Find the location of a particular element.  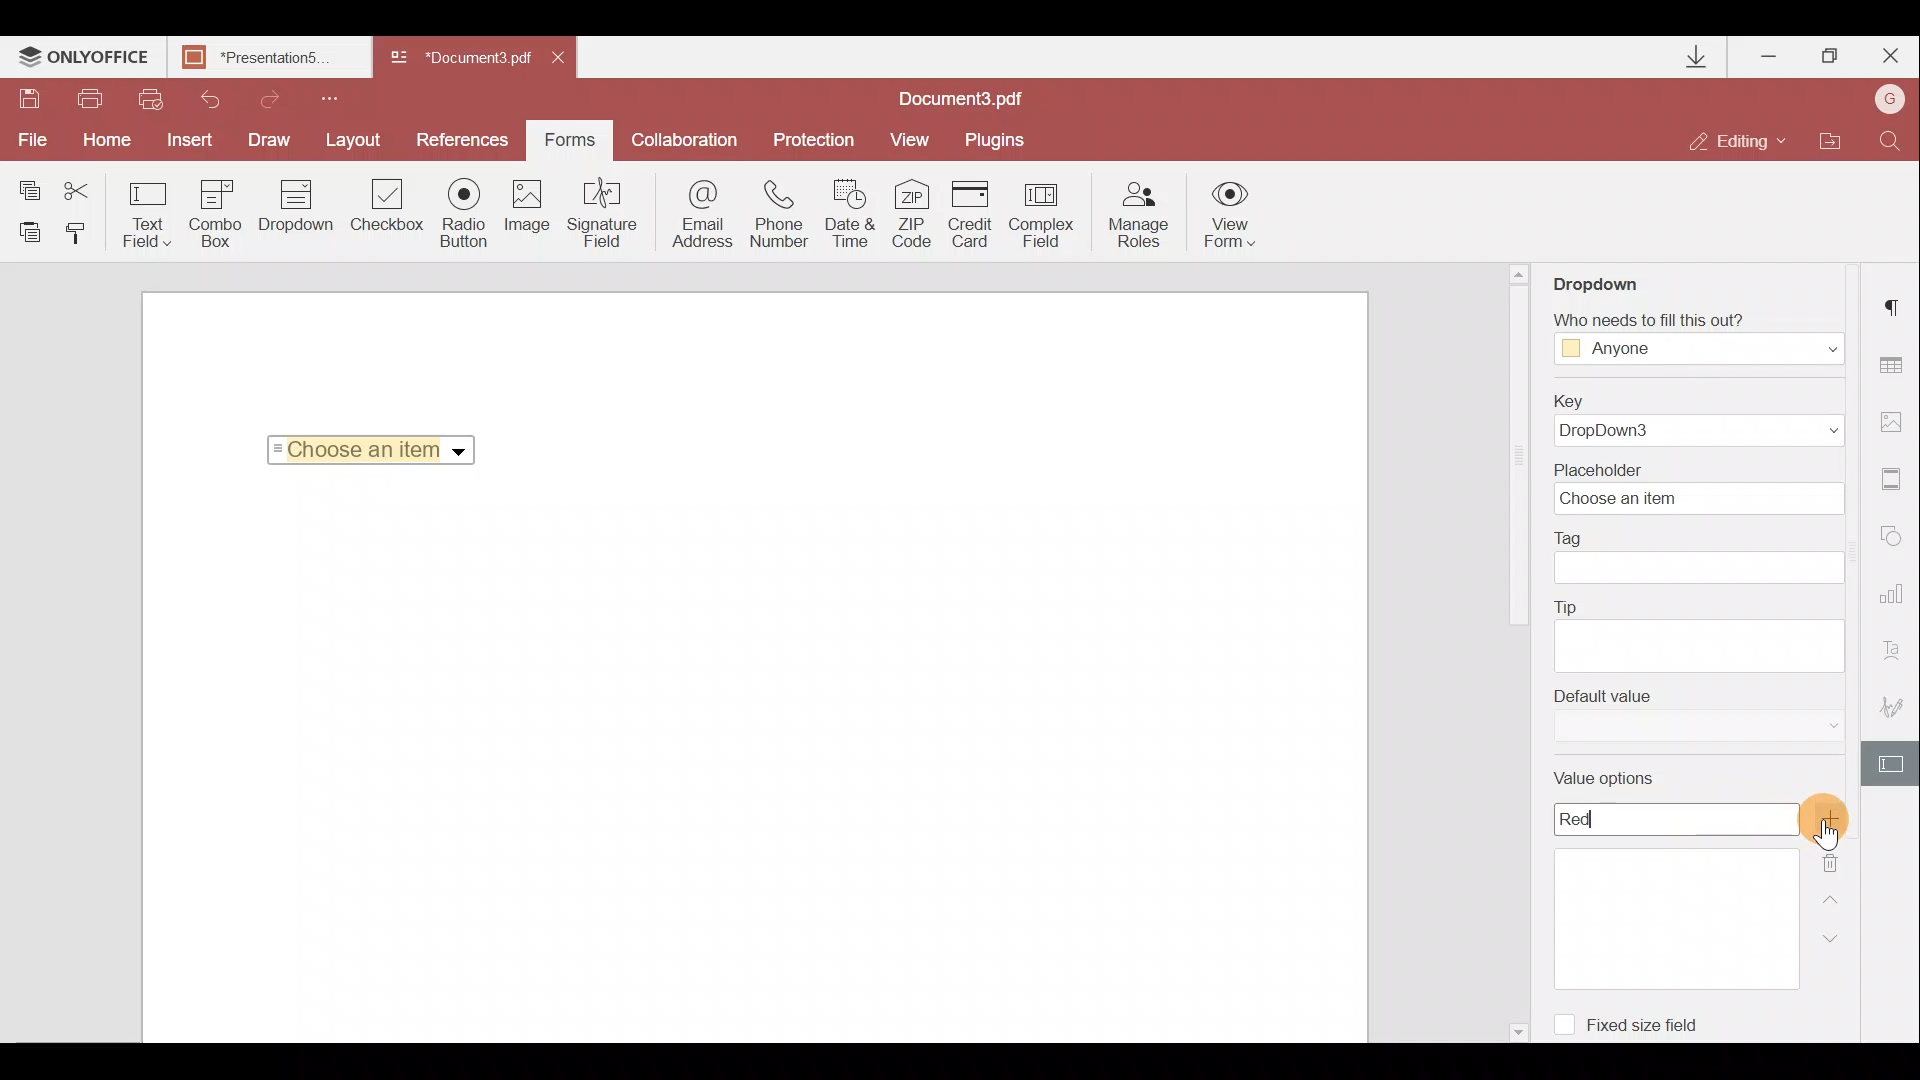

Image settings is located at coordinates (1897, 421).